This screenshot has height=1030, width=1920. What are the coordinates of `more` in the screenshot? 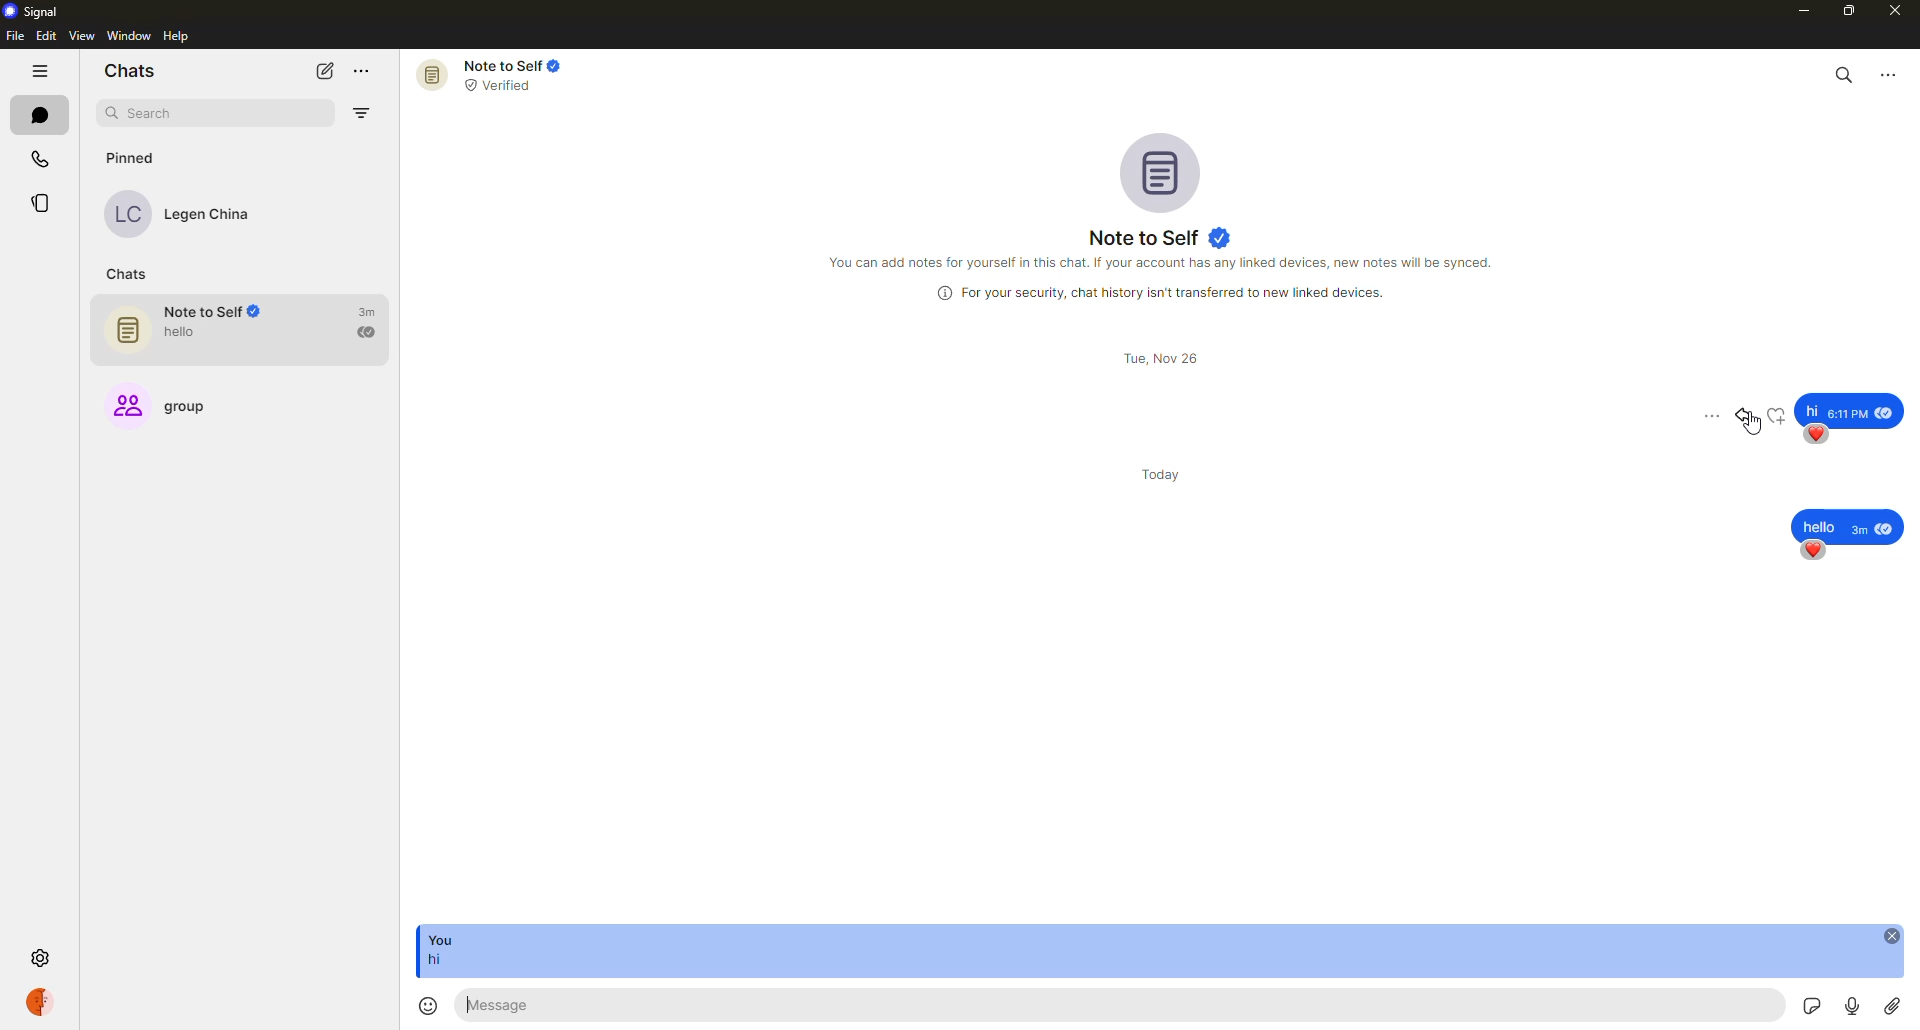 It's located at (1890, 74).